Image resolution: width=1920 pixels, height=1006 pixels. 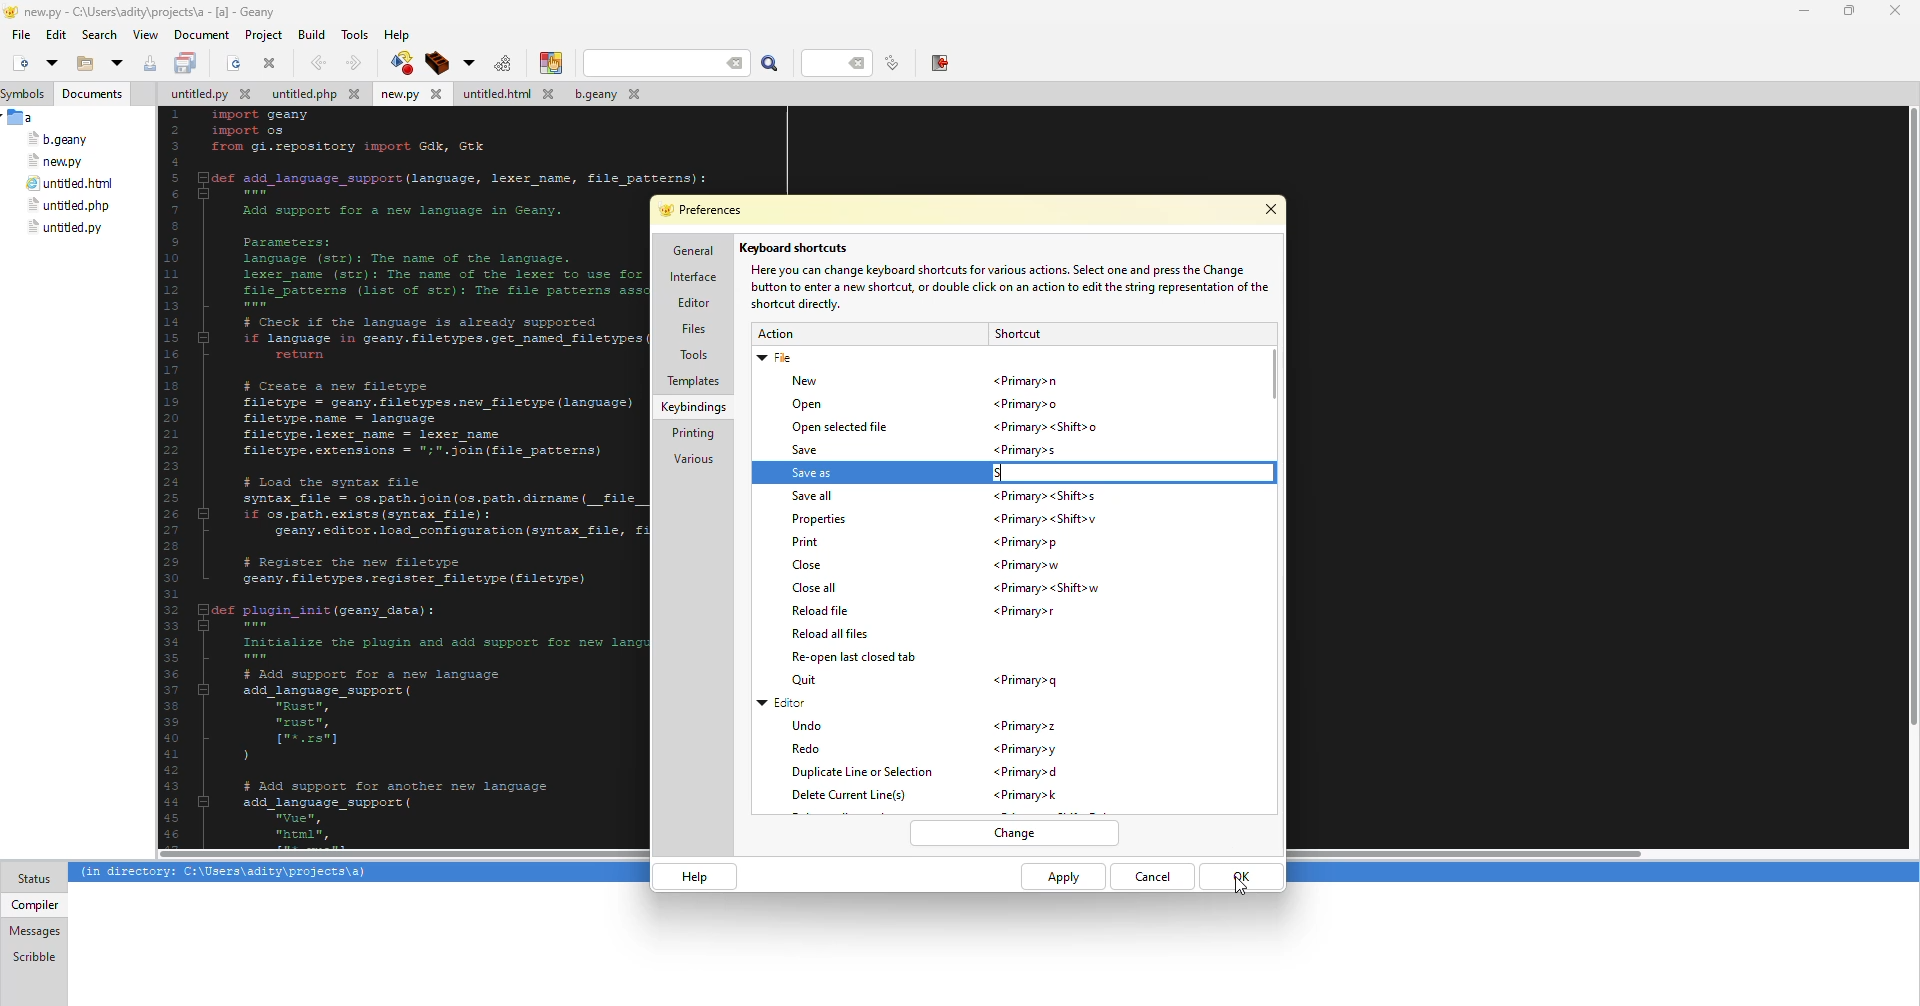 I want to click on change, so click(x=1015, y=834).